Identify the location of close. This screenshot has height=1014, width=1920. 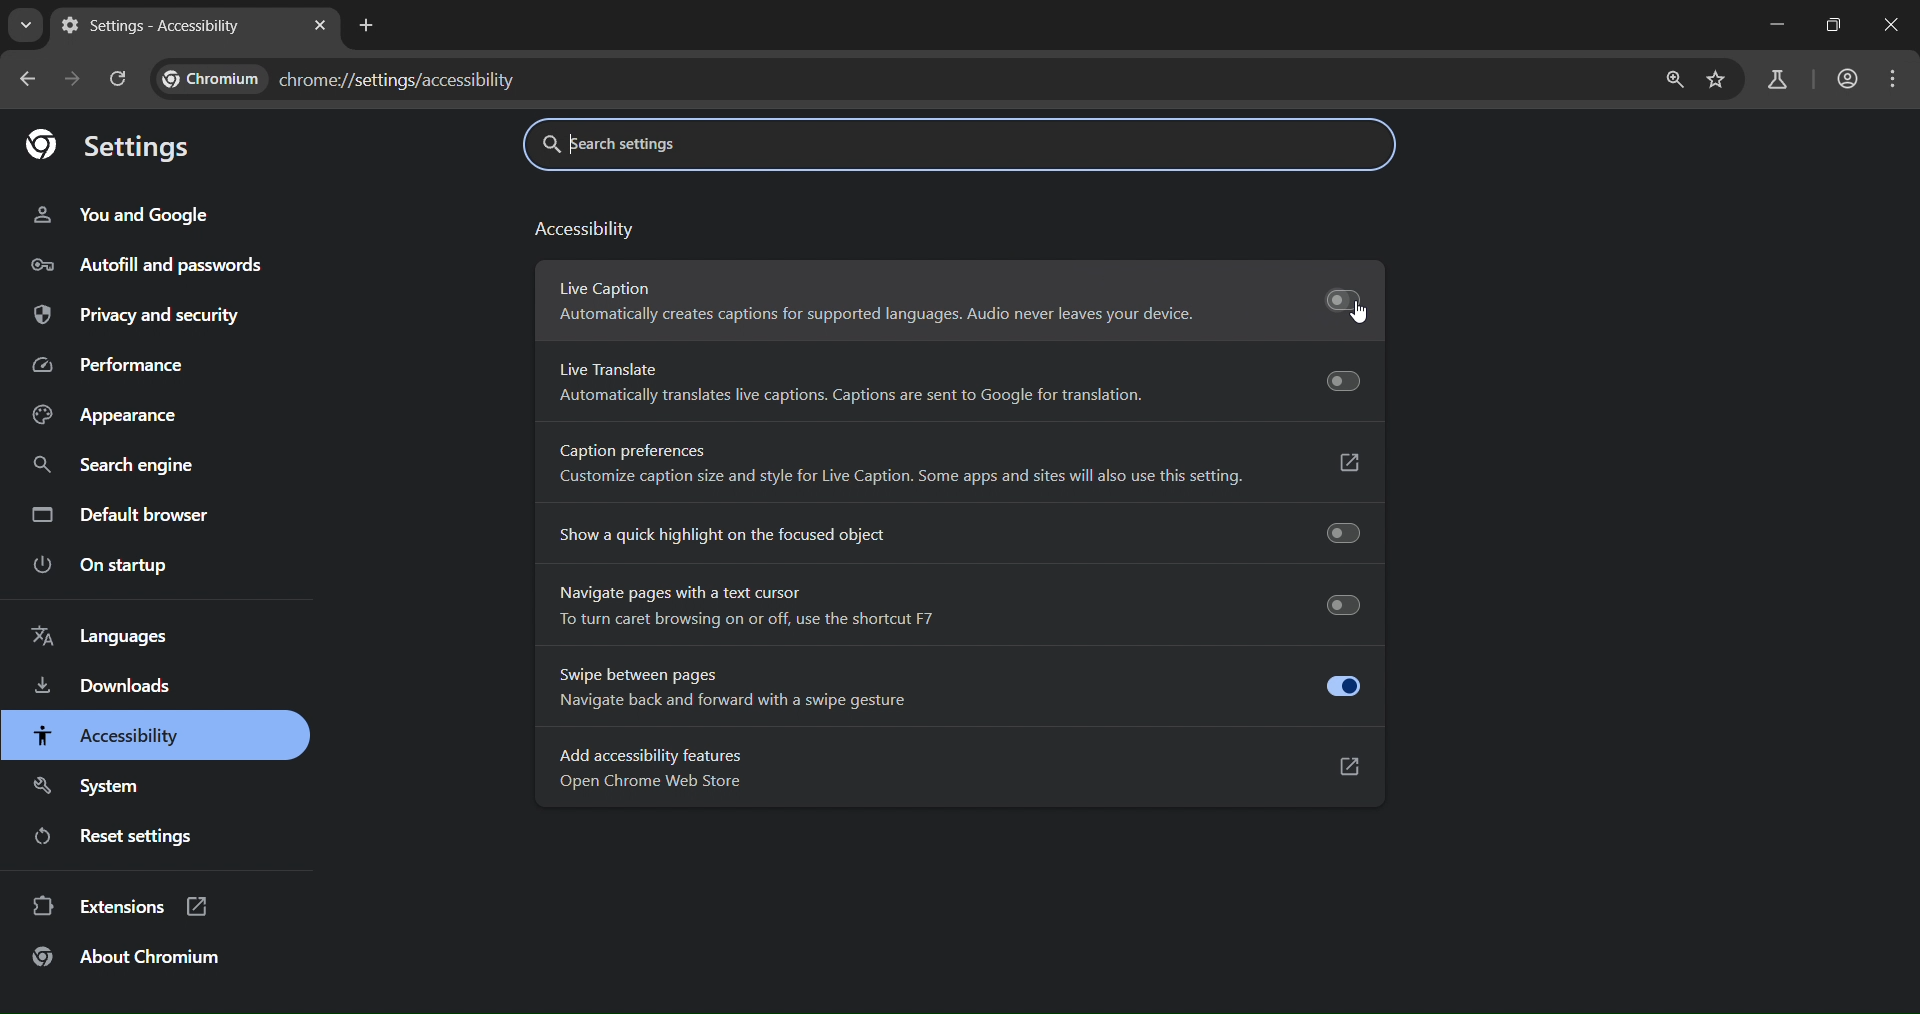
(1889, 25).